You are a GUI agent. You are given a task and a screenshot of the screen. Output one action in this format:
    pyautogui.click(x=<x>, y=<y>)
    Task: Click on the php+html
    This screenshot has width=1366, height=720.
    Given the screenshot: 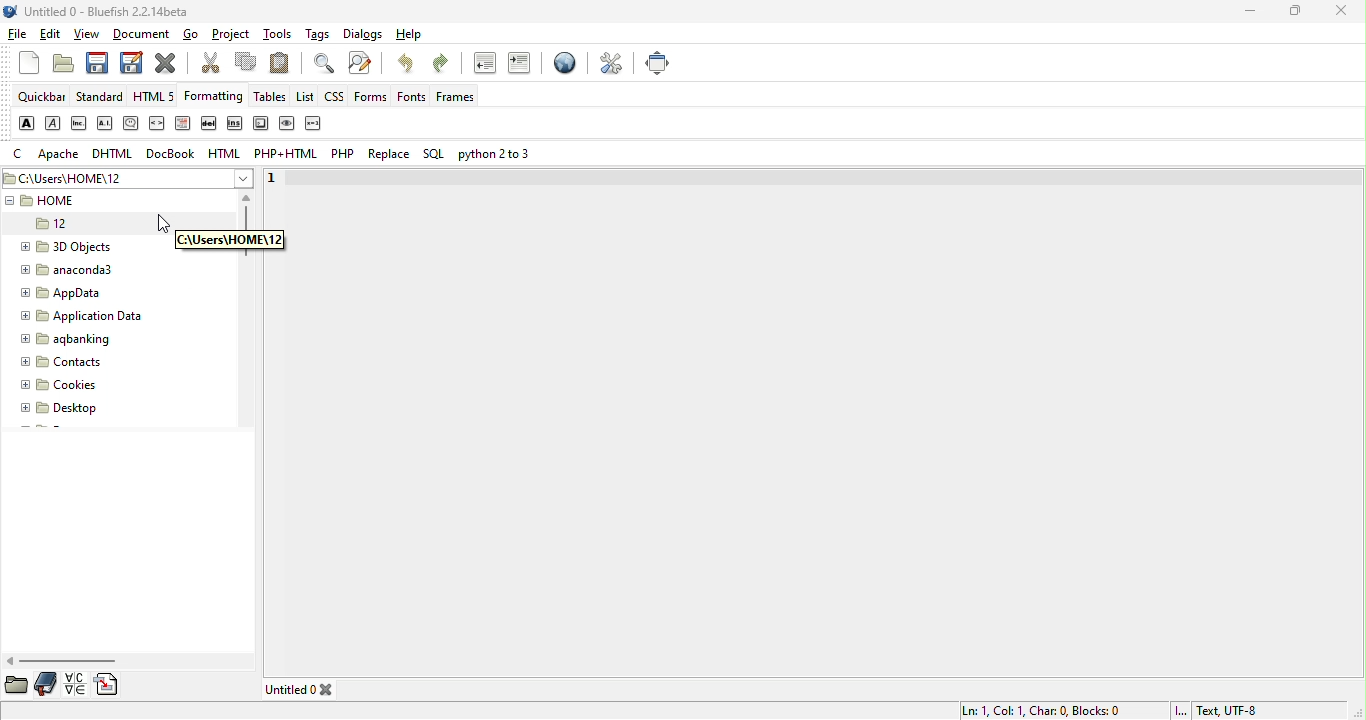 What is the action you would take?
    pyautogui.click(x=287, y=154)
    